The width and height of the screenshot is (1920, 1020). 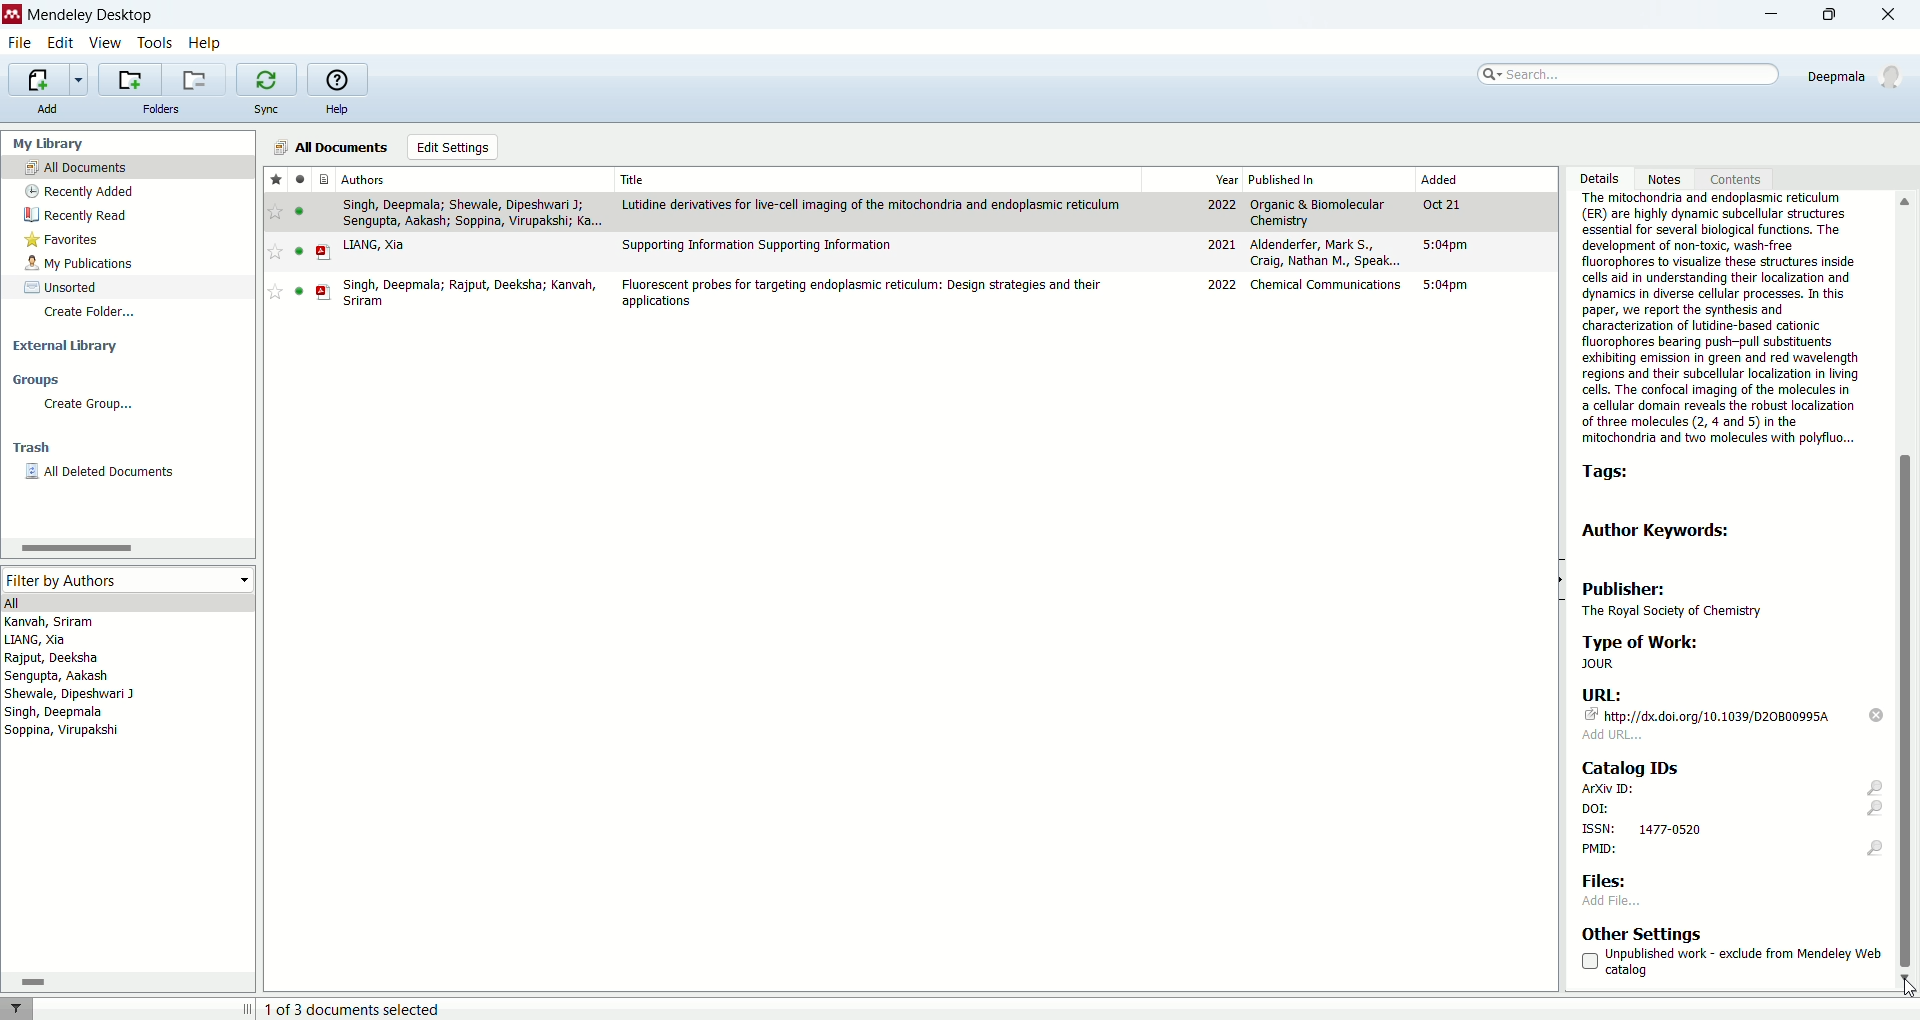 What do you see at coordinates (265, 109) in the screenshot?
I see `sync` at bounding box center [265, 109].